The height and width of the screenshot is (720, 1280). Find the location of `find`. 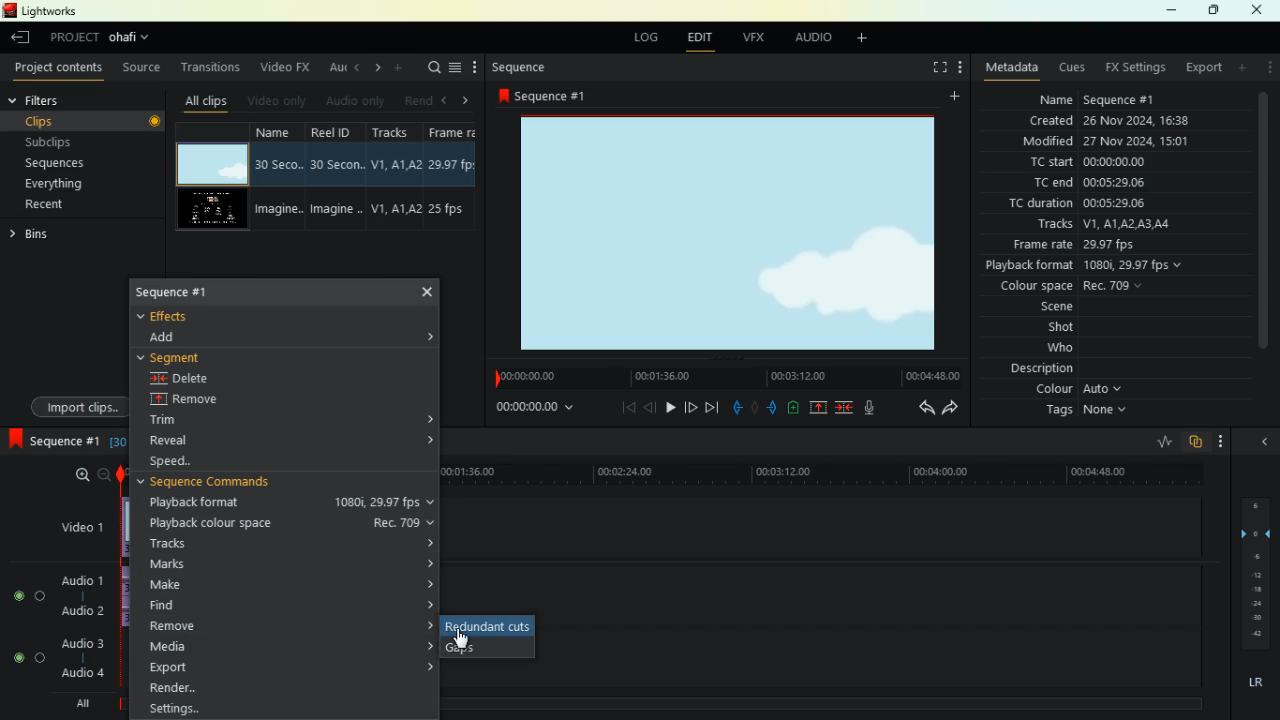

find is located at coordinates (288, 604).